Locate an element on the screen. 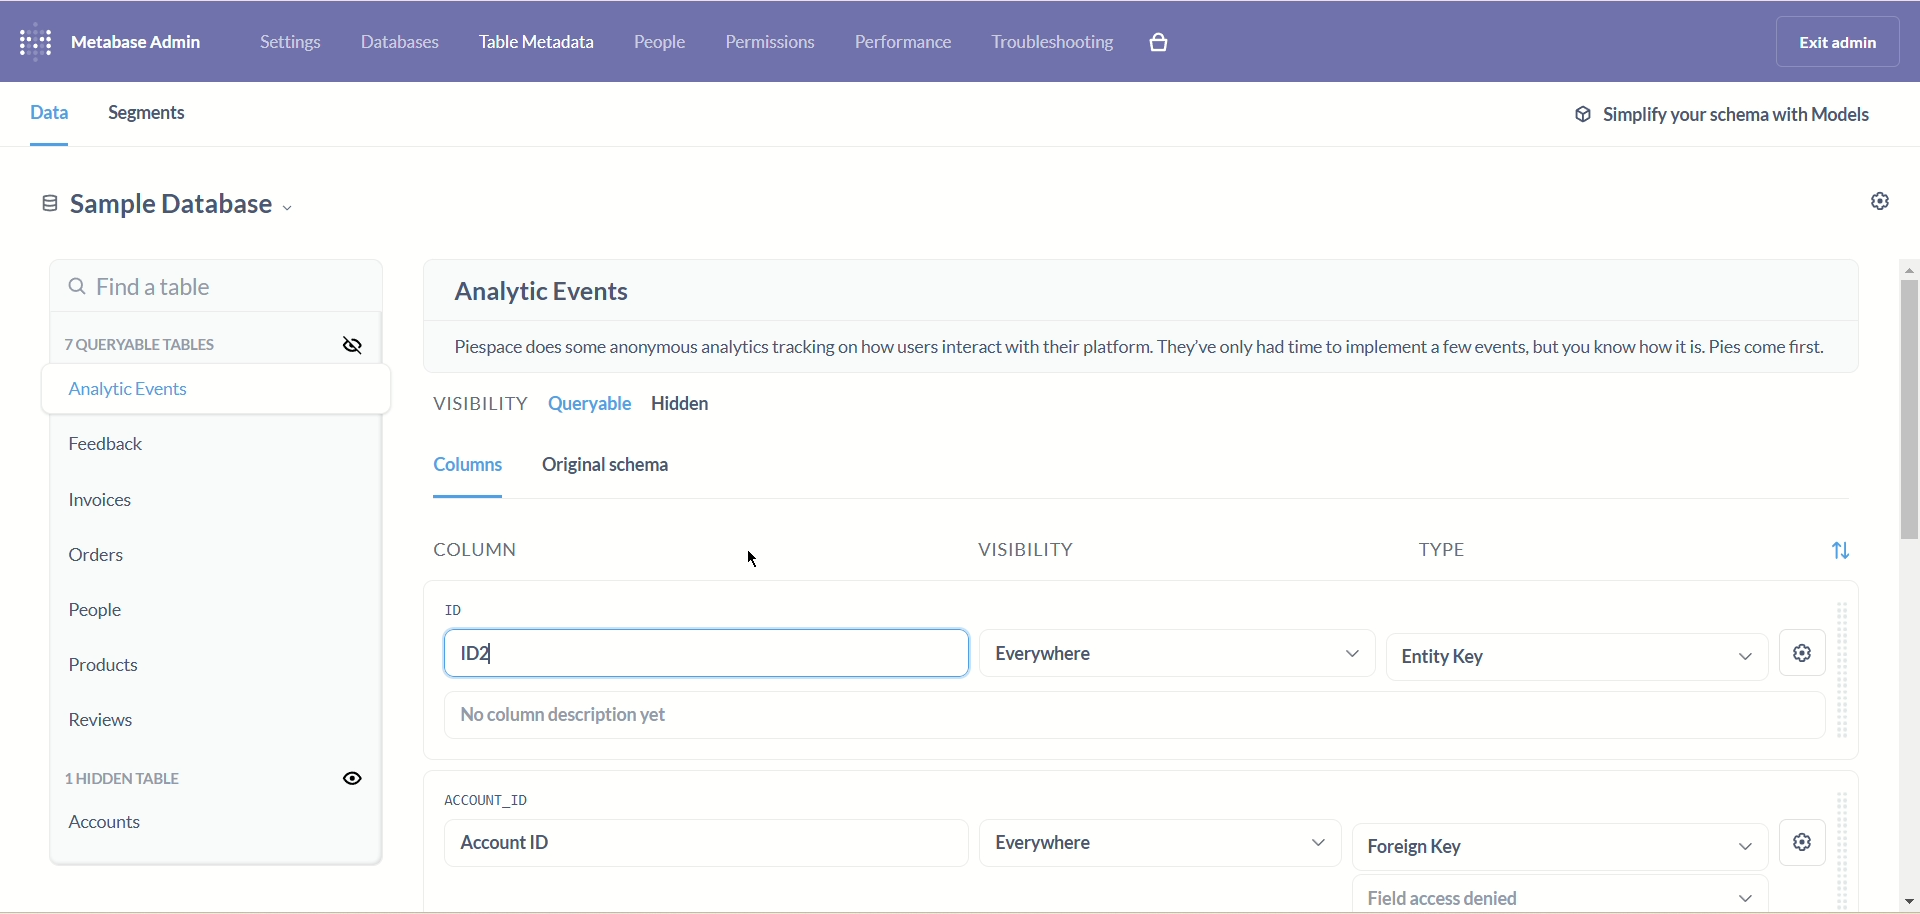  Find a table is located at coordinates (209, 285).